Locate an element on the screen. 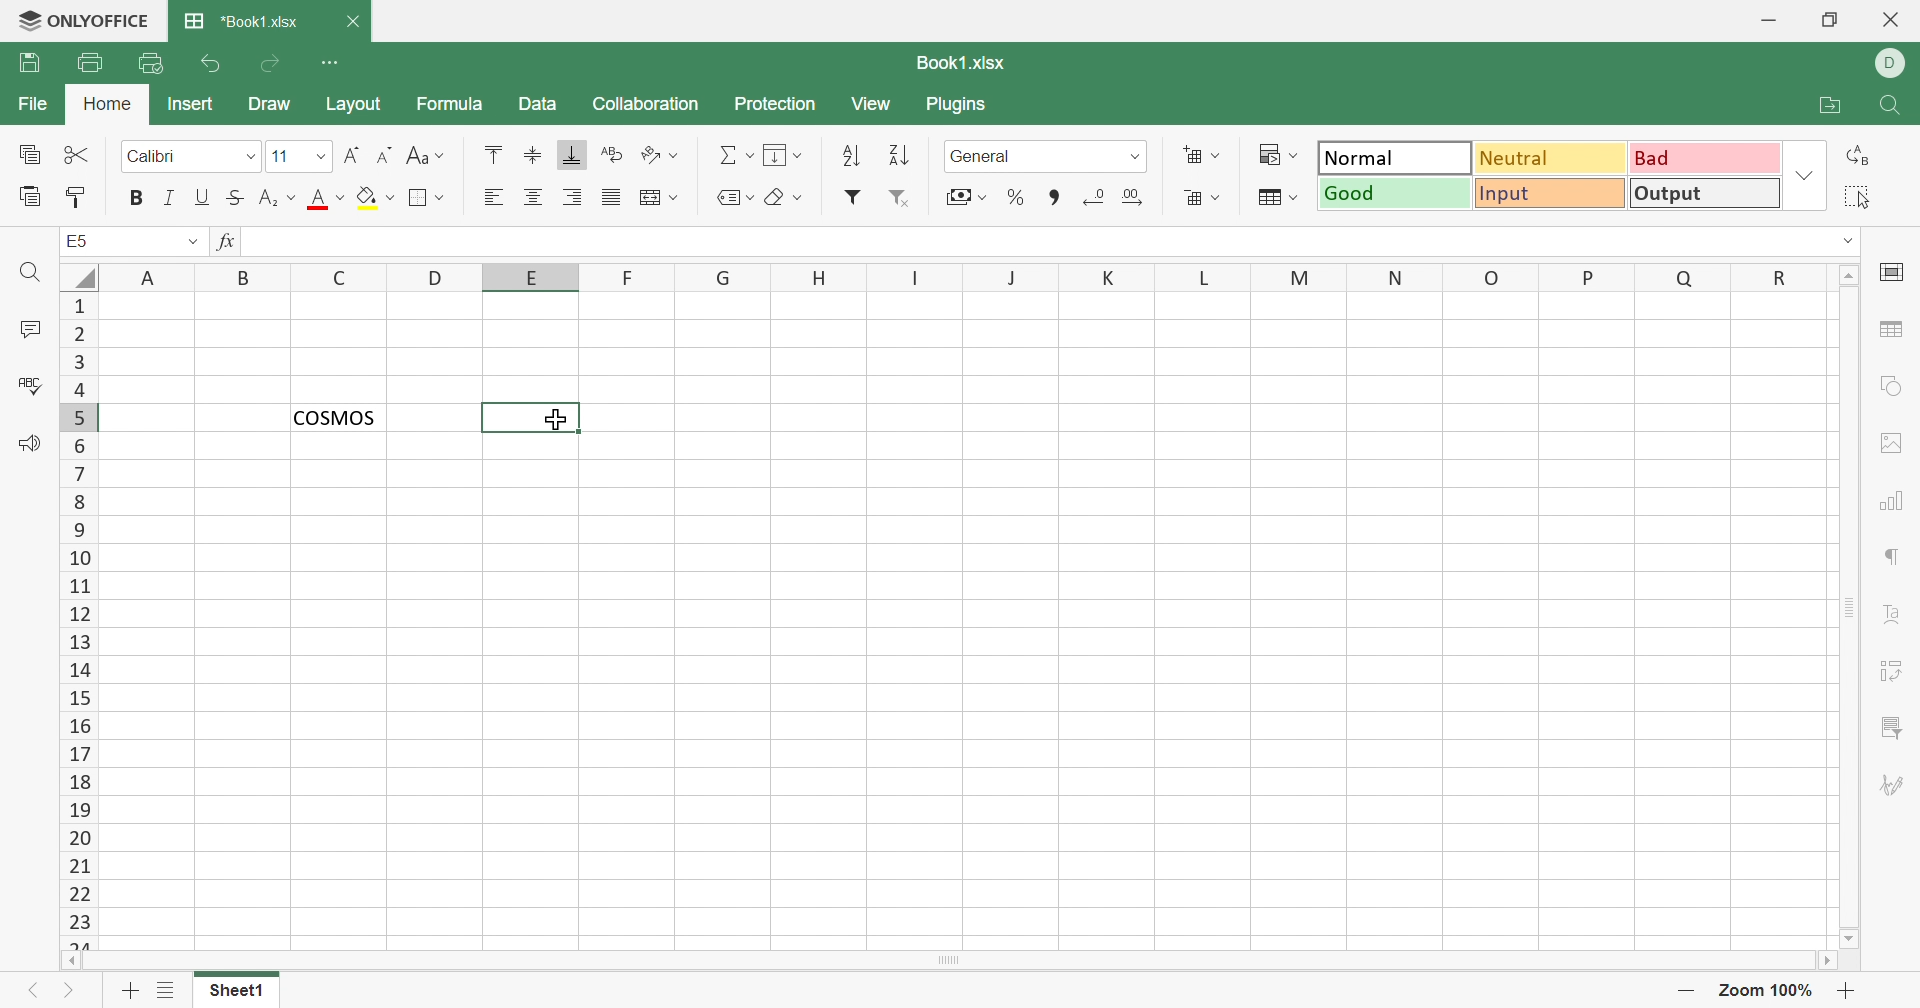  Remove filter is located at coordinates (901, 199).